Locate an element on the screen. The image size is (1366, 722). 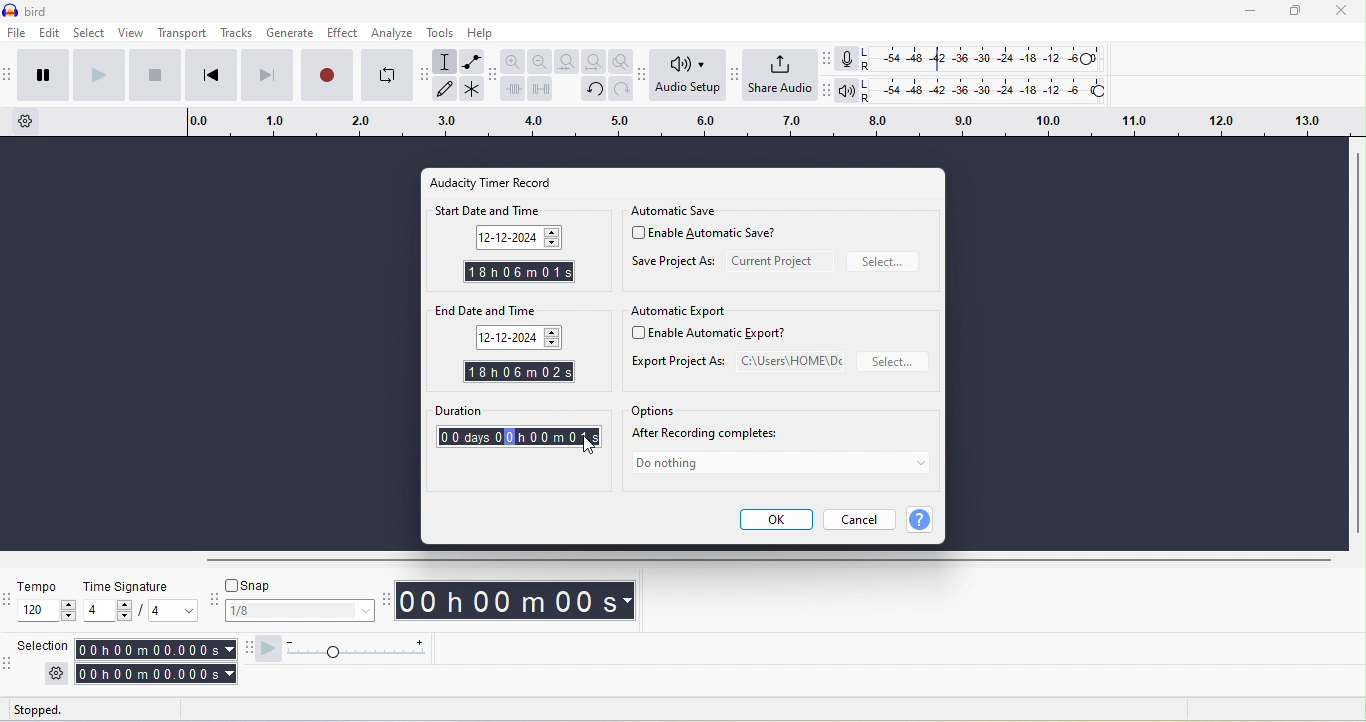
audacity audio setup toolbar is located at coordinates (644, 75).